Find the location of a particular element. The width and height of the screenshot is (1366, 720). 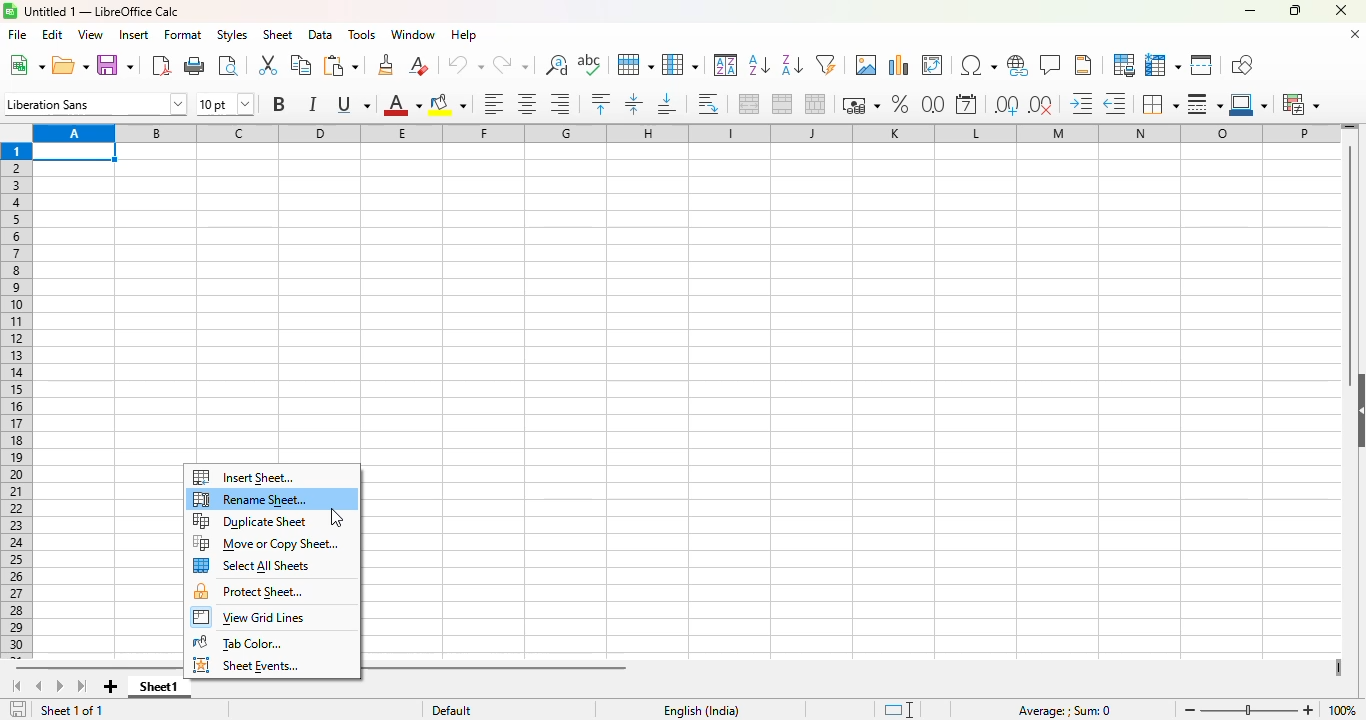

background color is located at coordinates (448, 104).